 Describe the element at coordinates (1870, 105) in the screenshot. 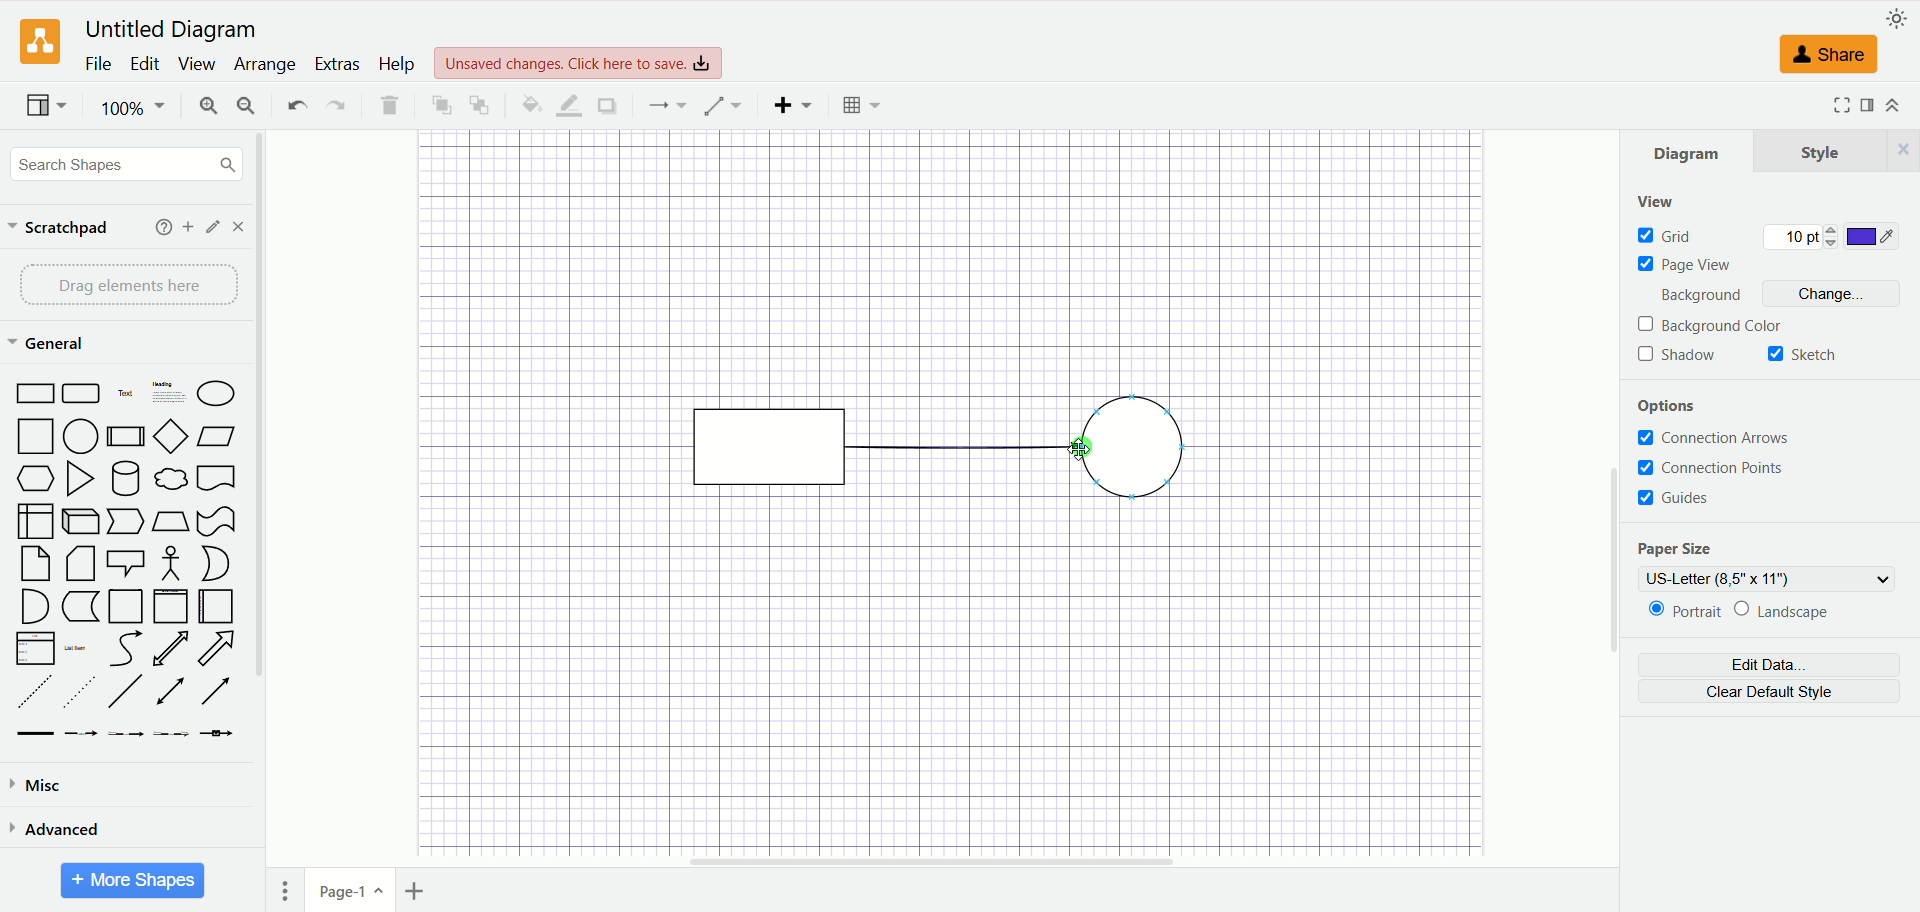

I see `format` at that location.